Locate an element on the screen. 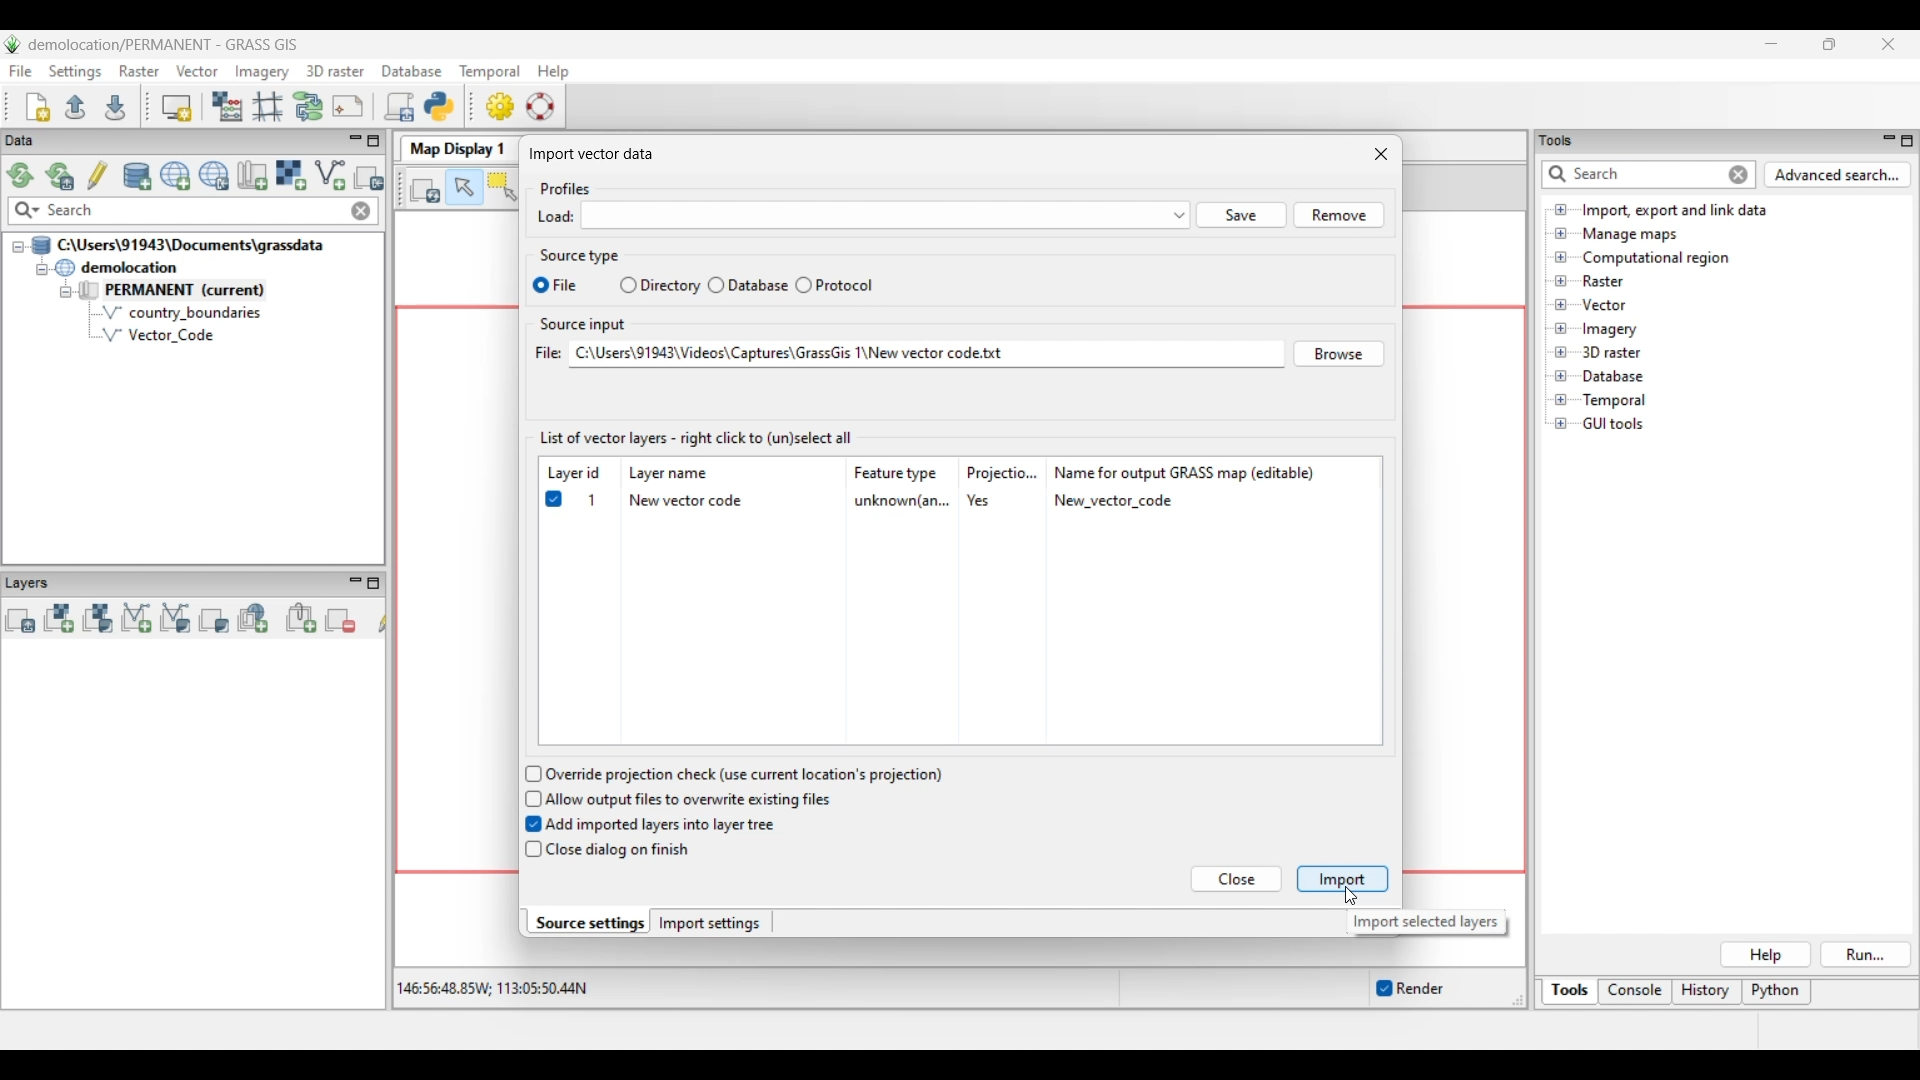 The width and height of the screenshot is (1920, 1080). Add various raster map layers is located at coordinates (97, 618).